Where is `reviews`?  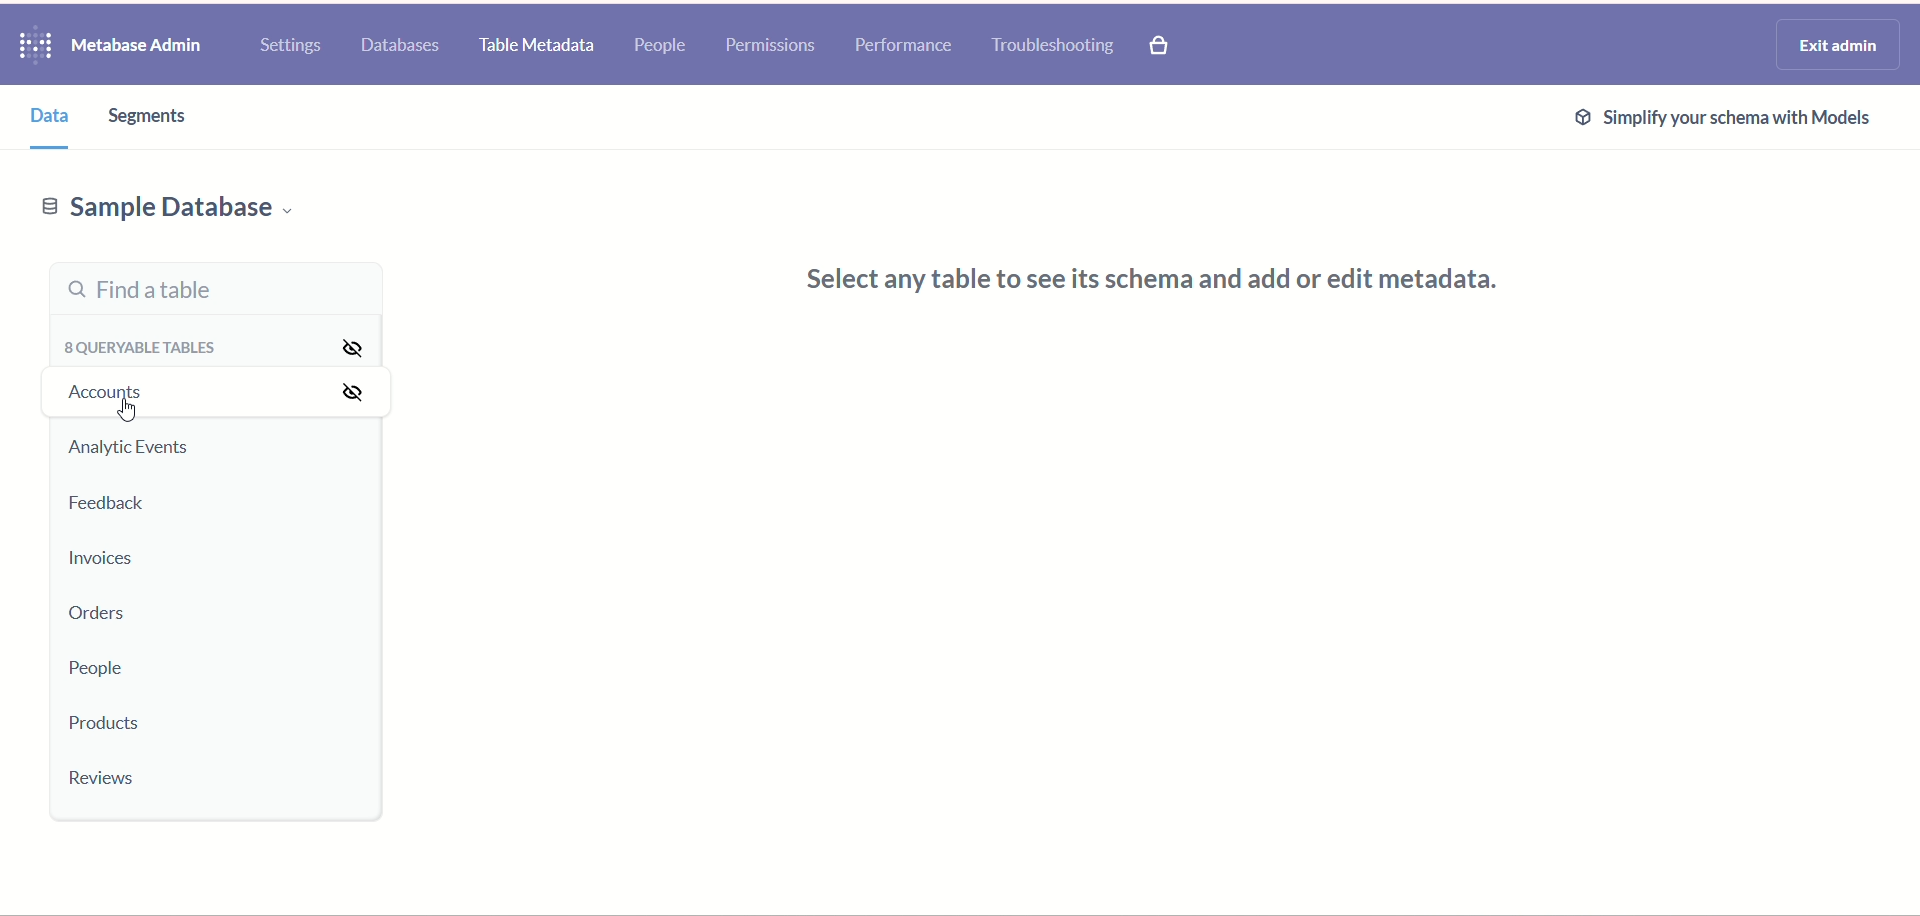
reviews is located at coordinates (100, 779).